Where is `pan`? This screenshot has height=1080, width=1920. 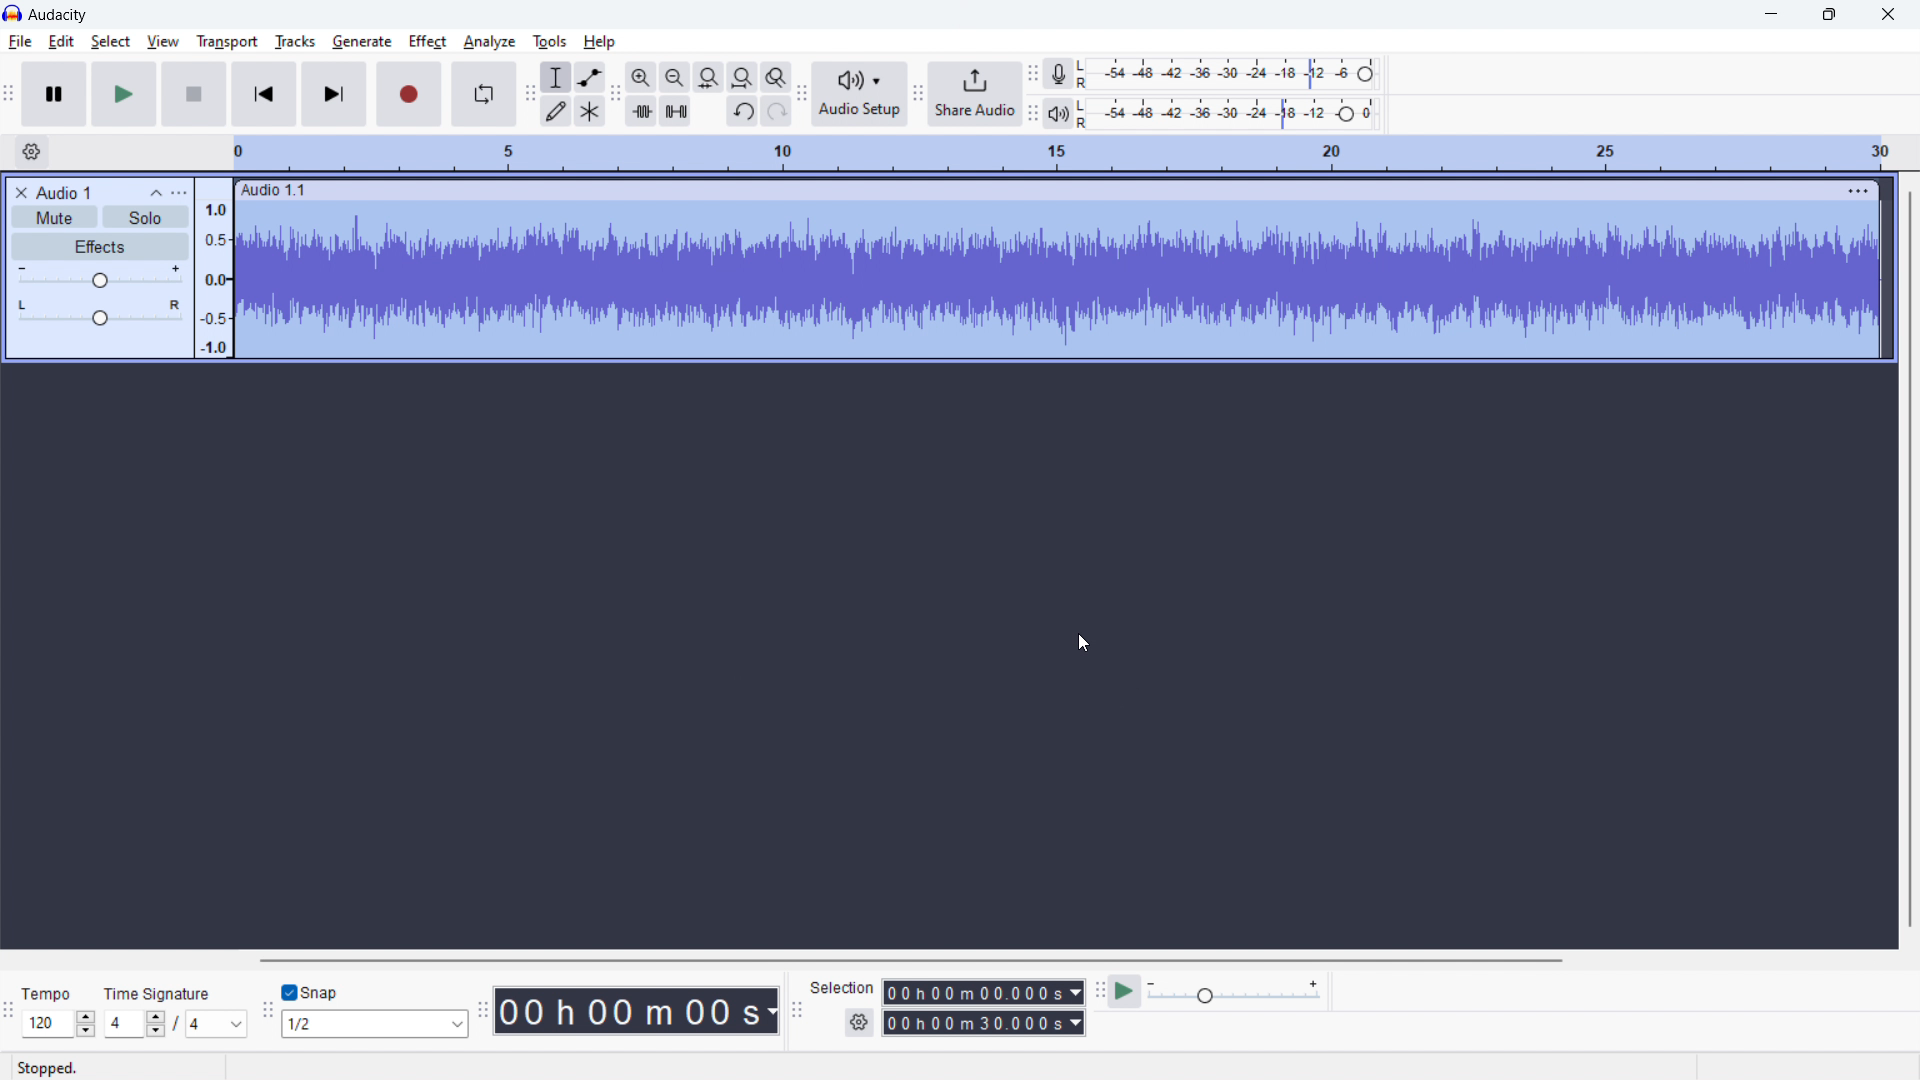 pan is located at coordinates (99, 313).